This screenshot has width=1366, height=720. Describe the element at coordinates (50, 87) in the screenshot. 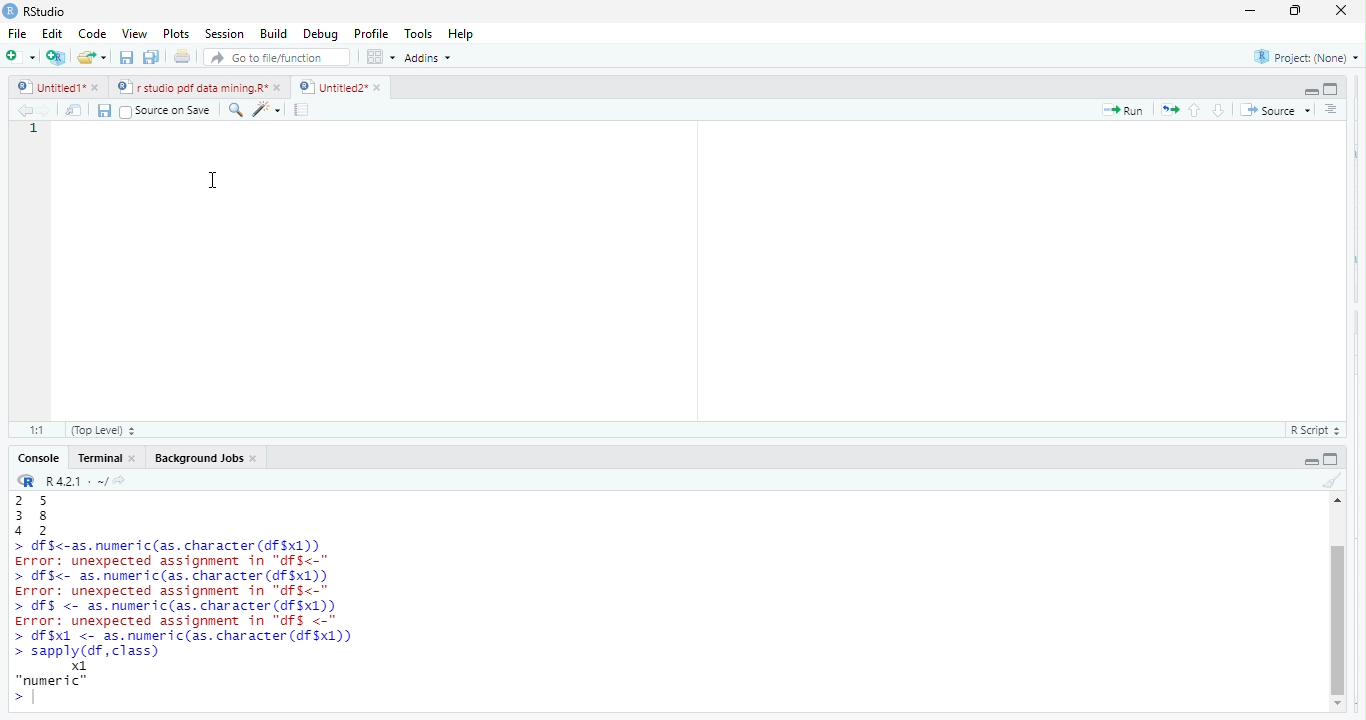

I see ` Untitied1` at that location.